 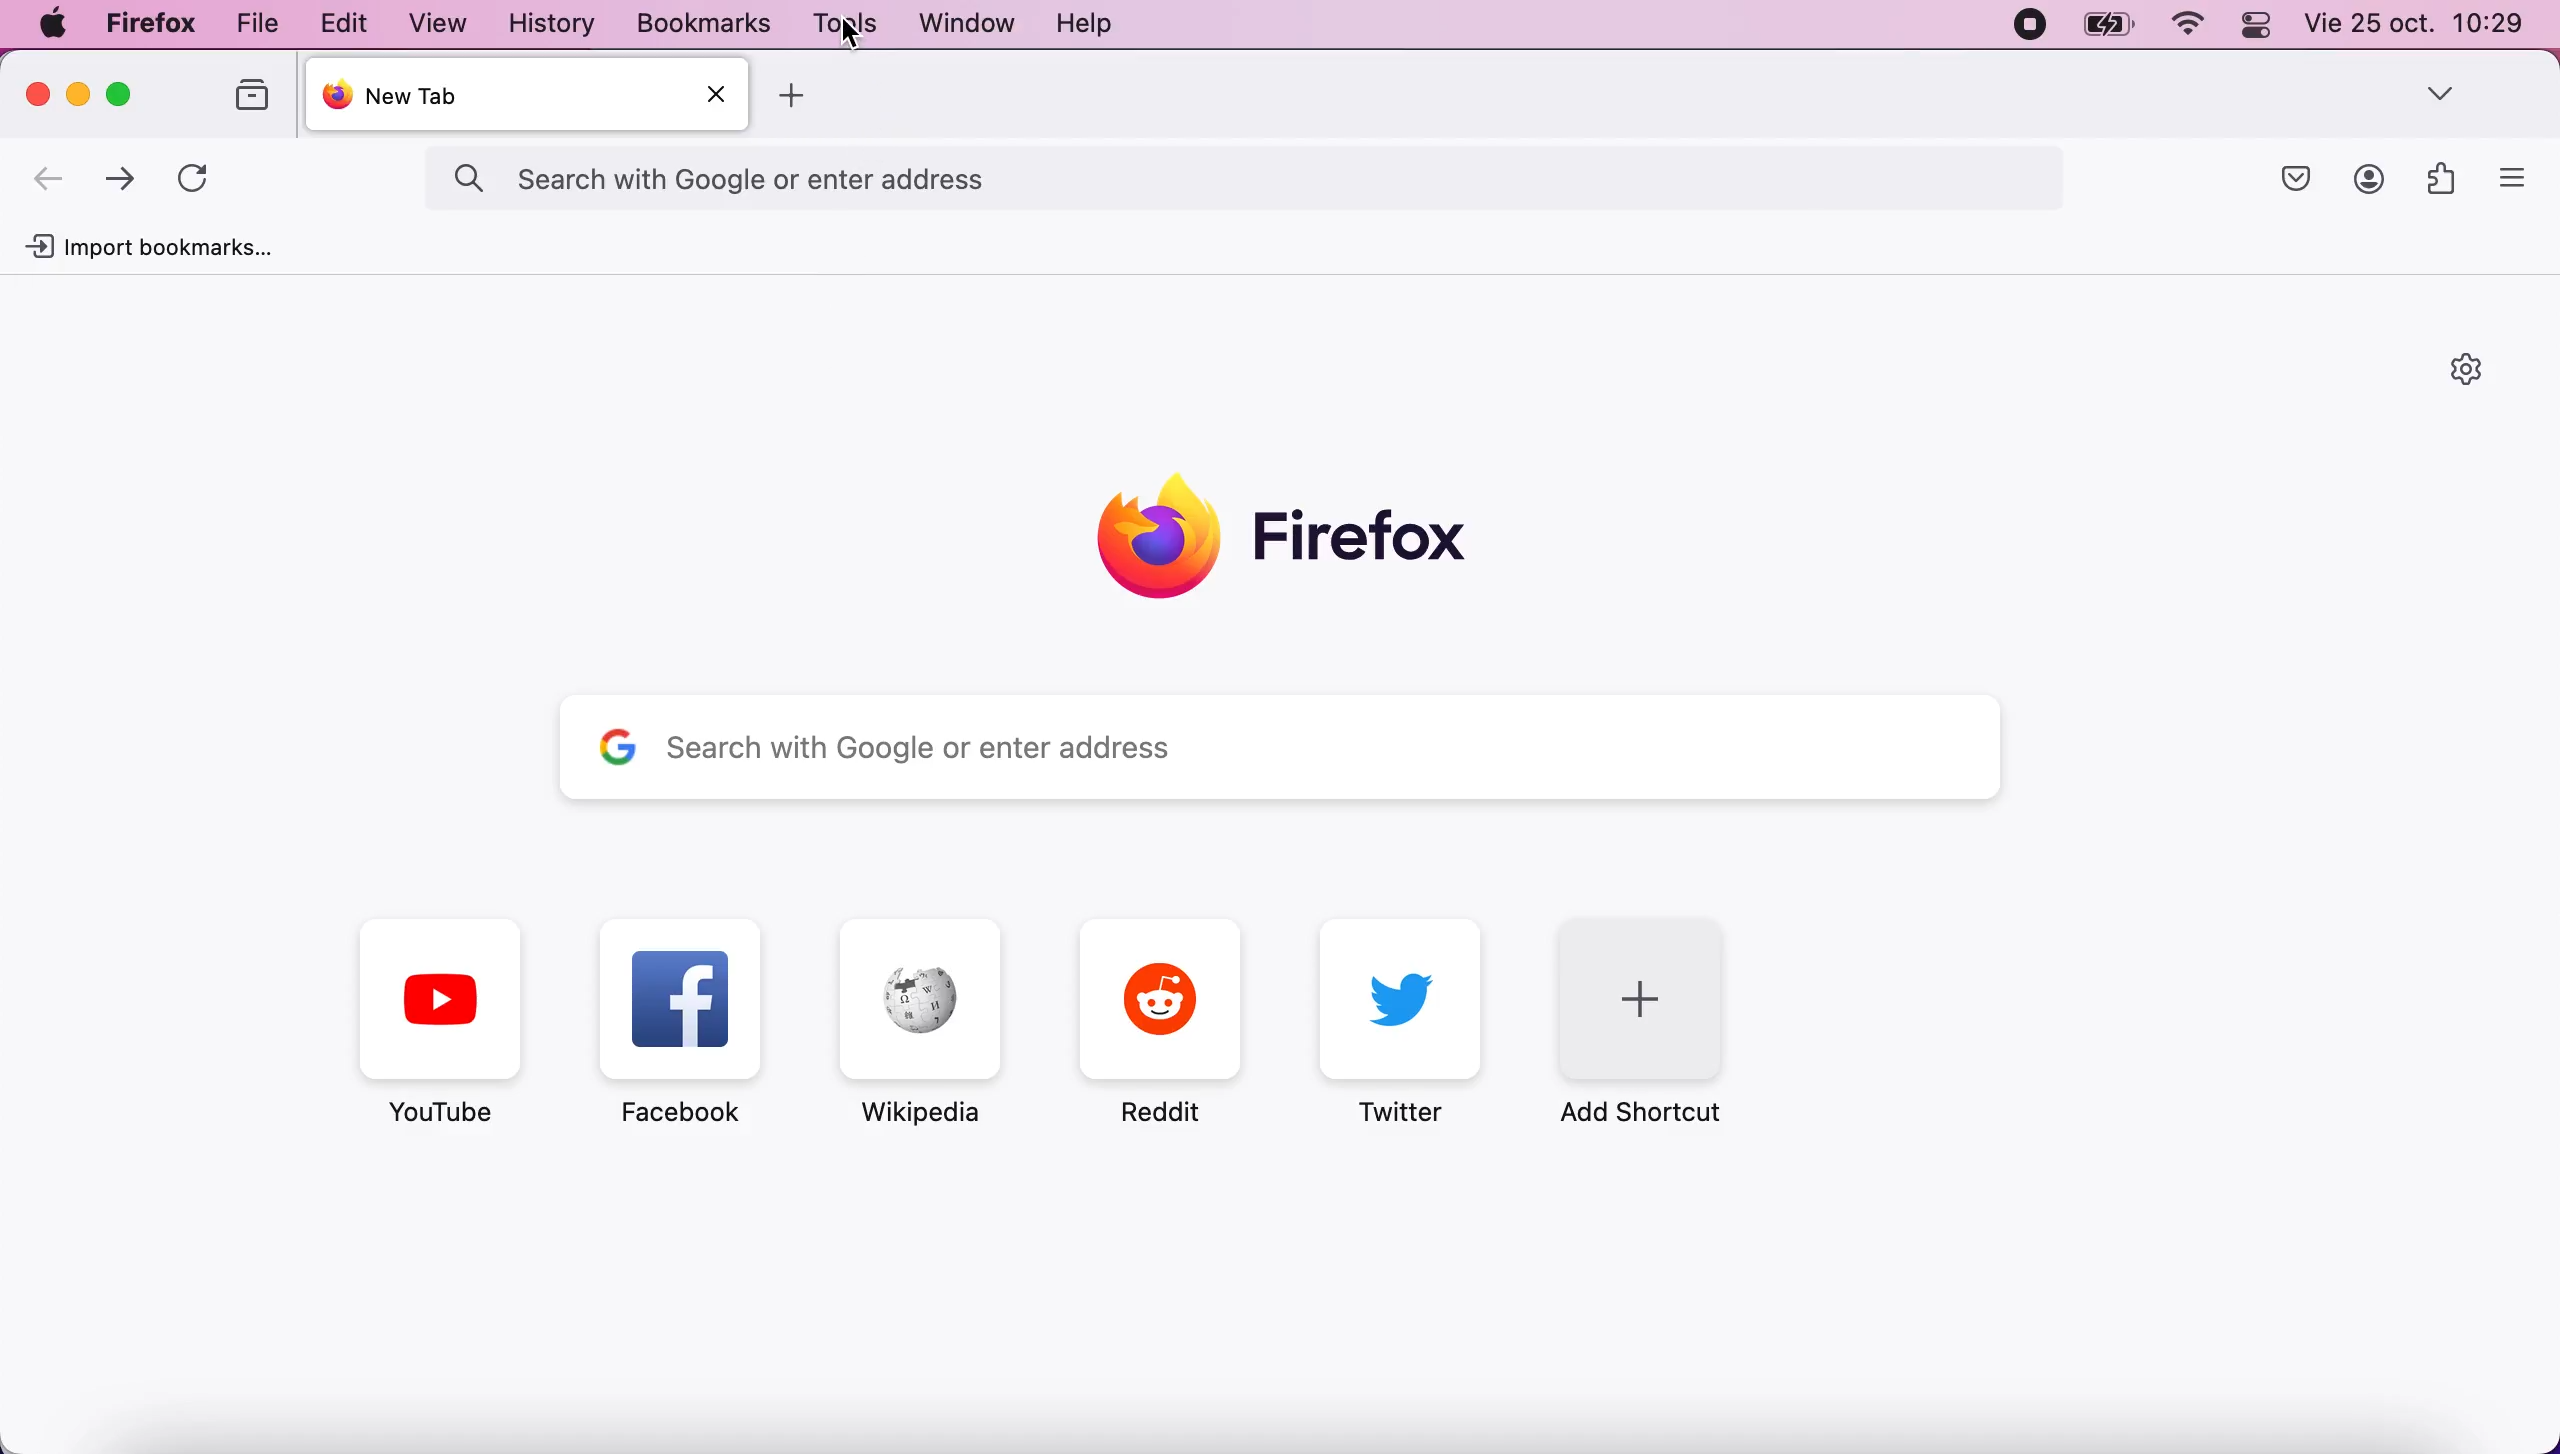 I want to click on Search bar, so click(x=1285, y=746).